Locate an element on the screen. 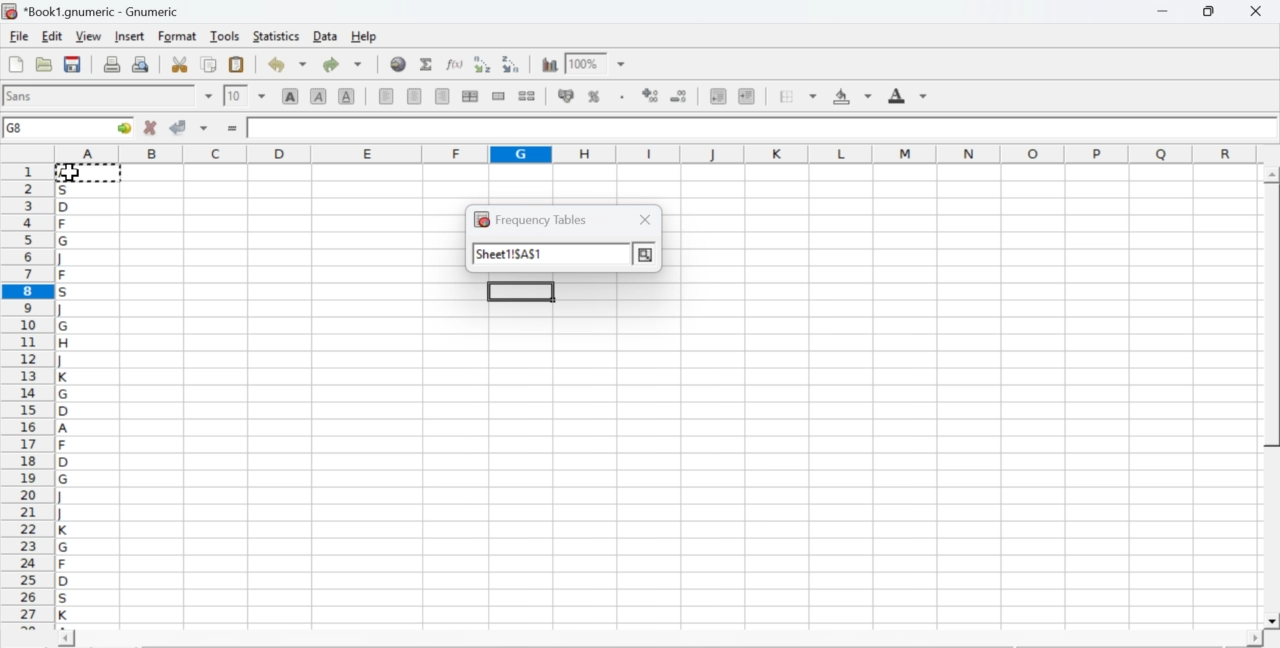 The height and width of the screenshot is (648, 1280). underline is located at coordinates (347, 95).